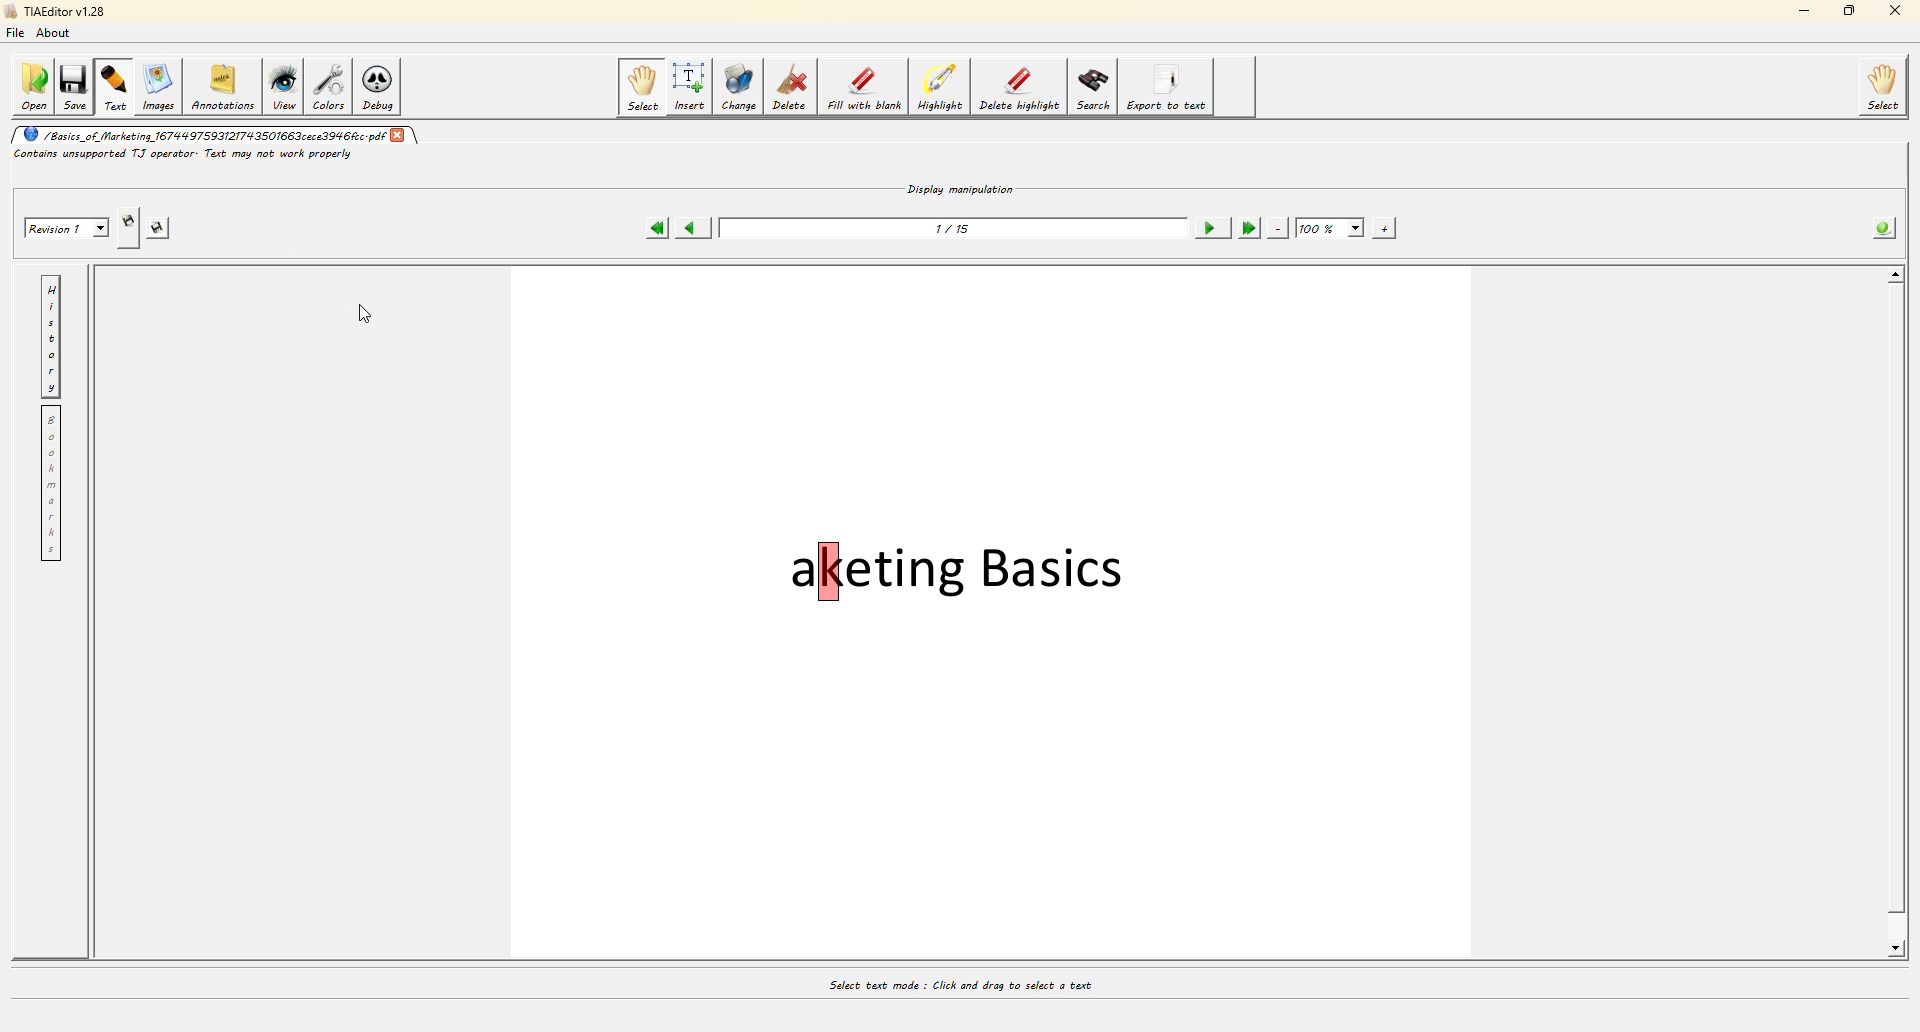  Describe the element at coordinates (50, 484) in the screenshot. I see `bookmarks` at that location.